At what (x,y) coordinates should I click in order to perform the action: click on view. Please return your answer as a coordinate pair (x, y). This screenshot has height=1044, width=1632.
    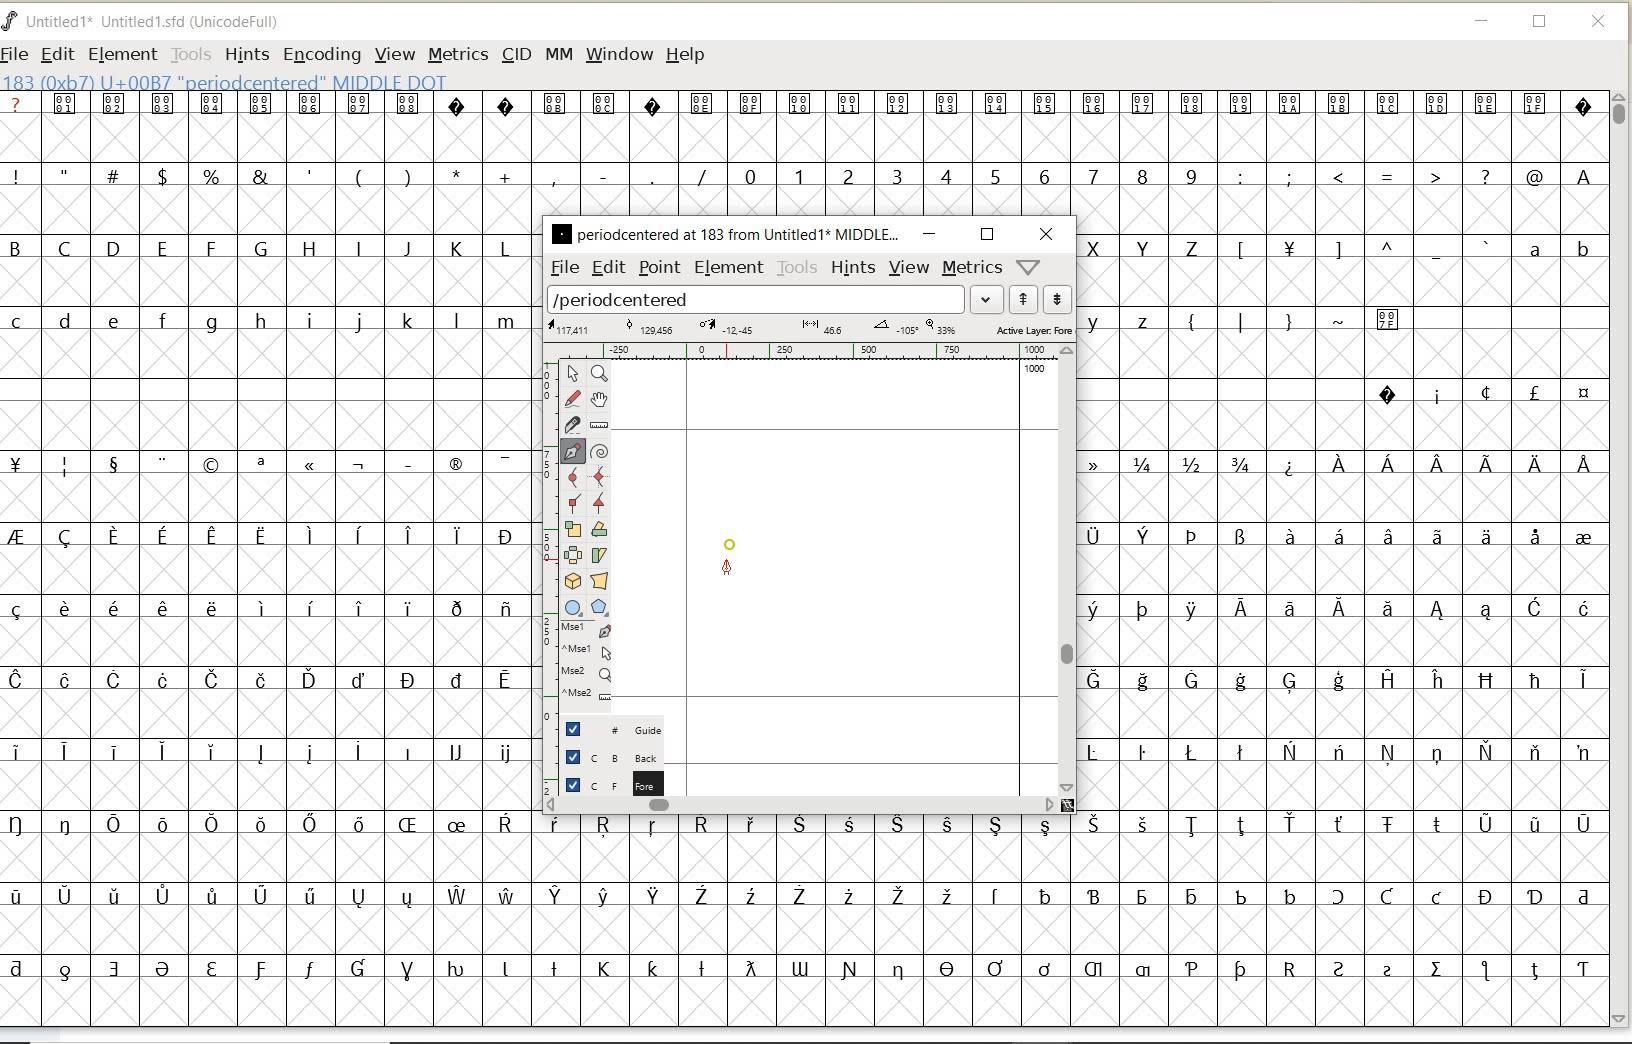
    Looking at the image, I should click on (910, 267).